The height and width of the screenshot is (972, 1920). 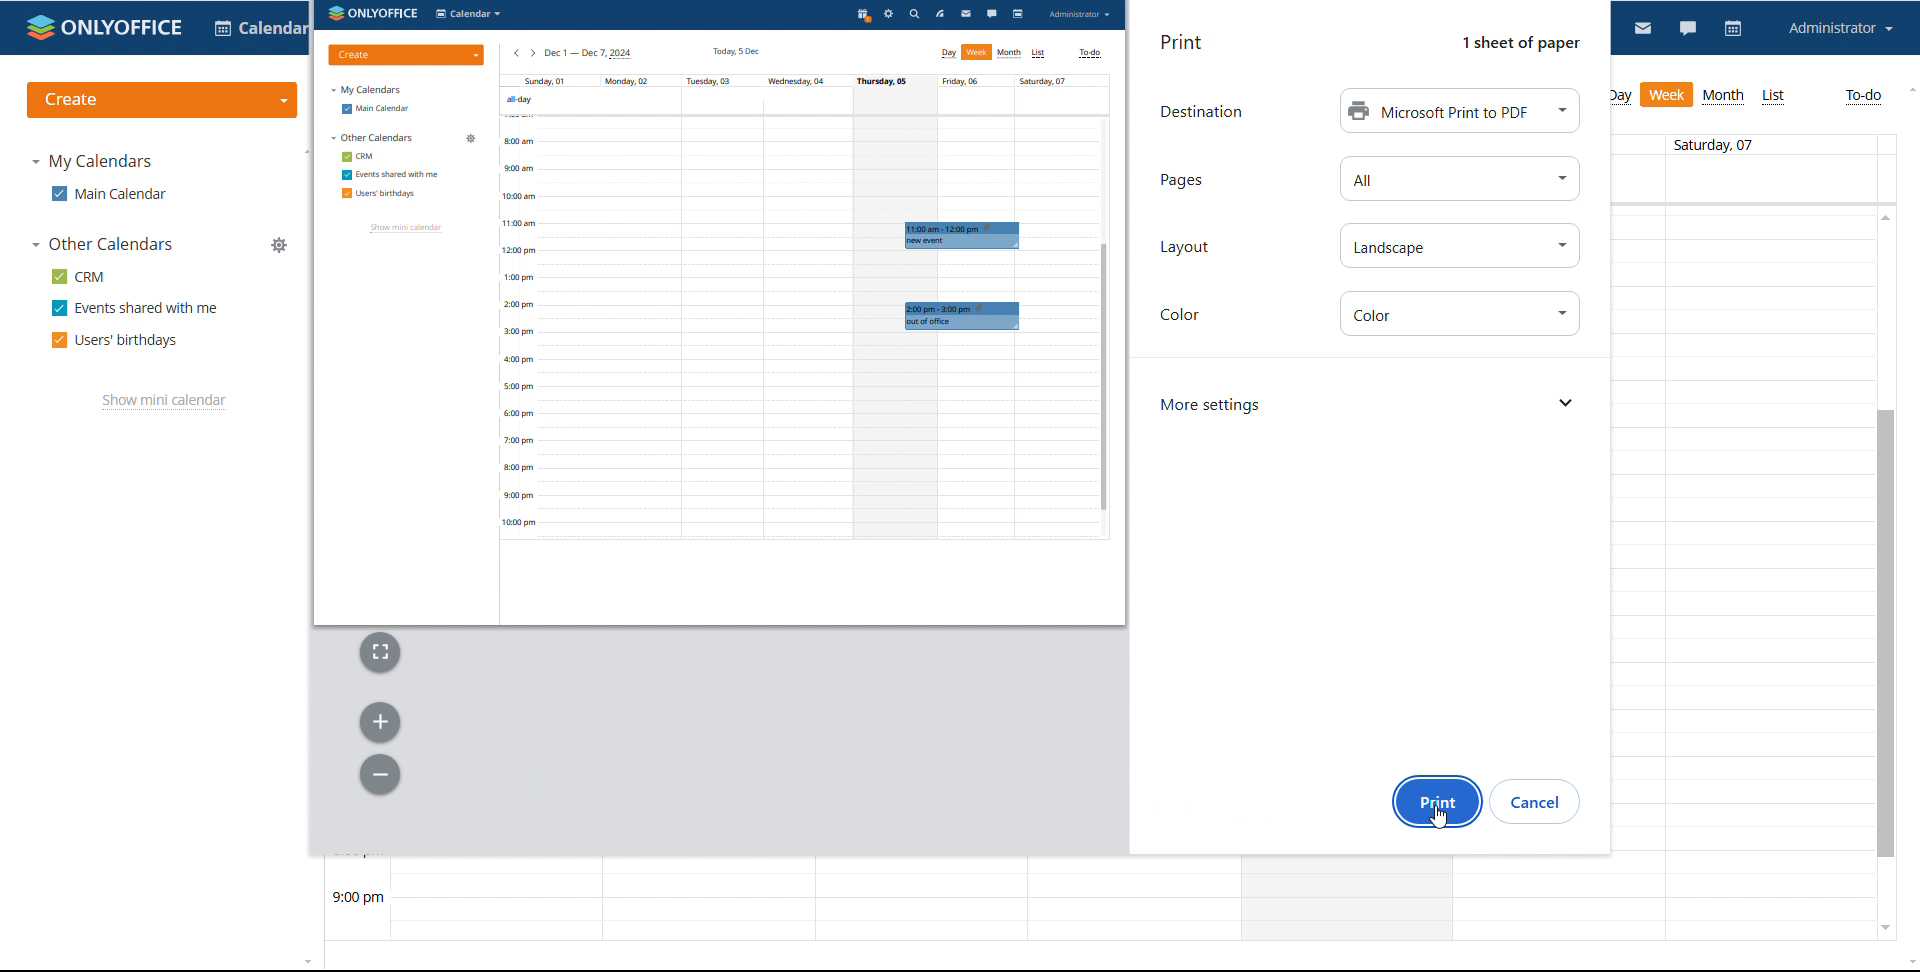 What do you see at coordinates (380, 653) in the screenshot?
I see `fit to width` at bounding box center [380, 653].